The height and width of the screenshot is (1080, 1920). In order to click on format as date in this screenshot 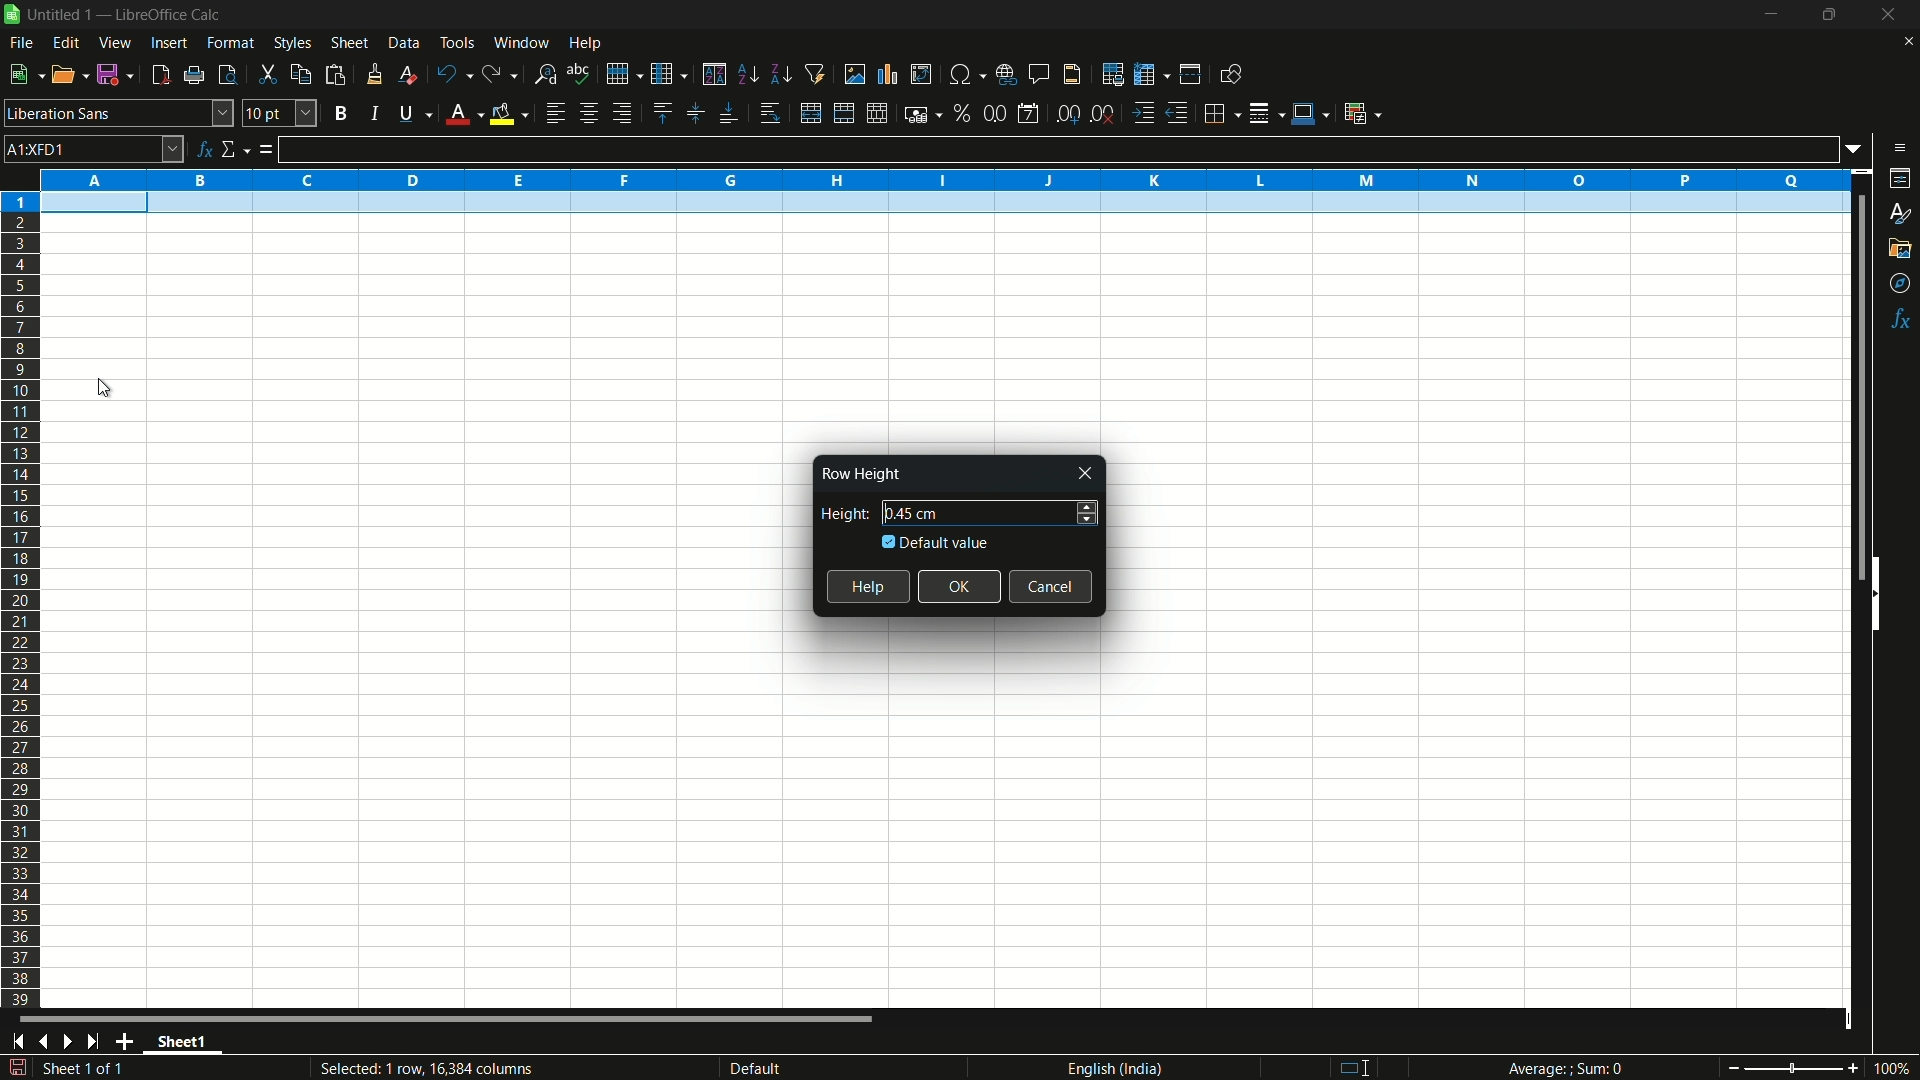, I will do `click(1028, 114)`.